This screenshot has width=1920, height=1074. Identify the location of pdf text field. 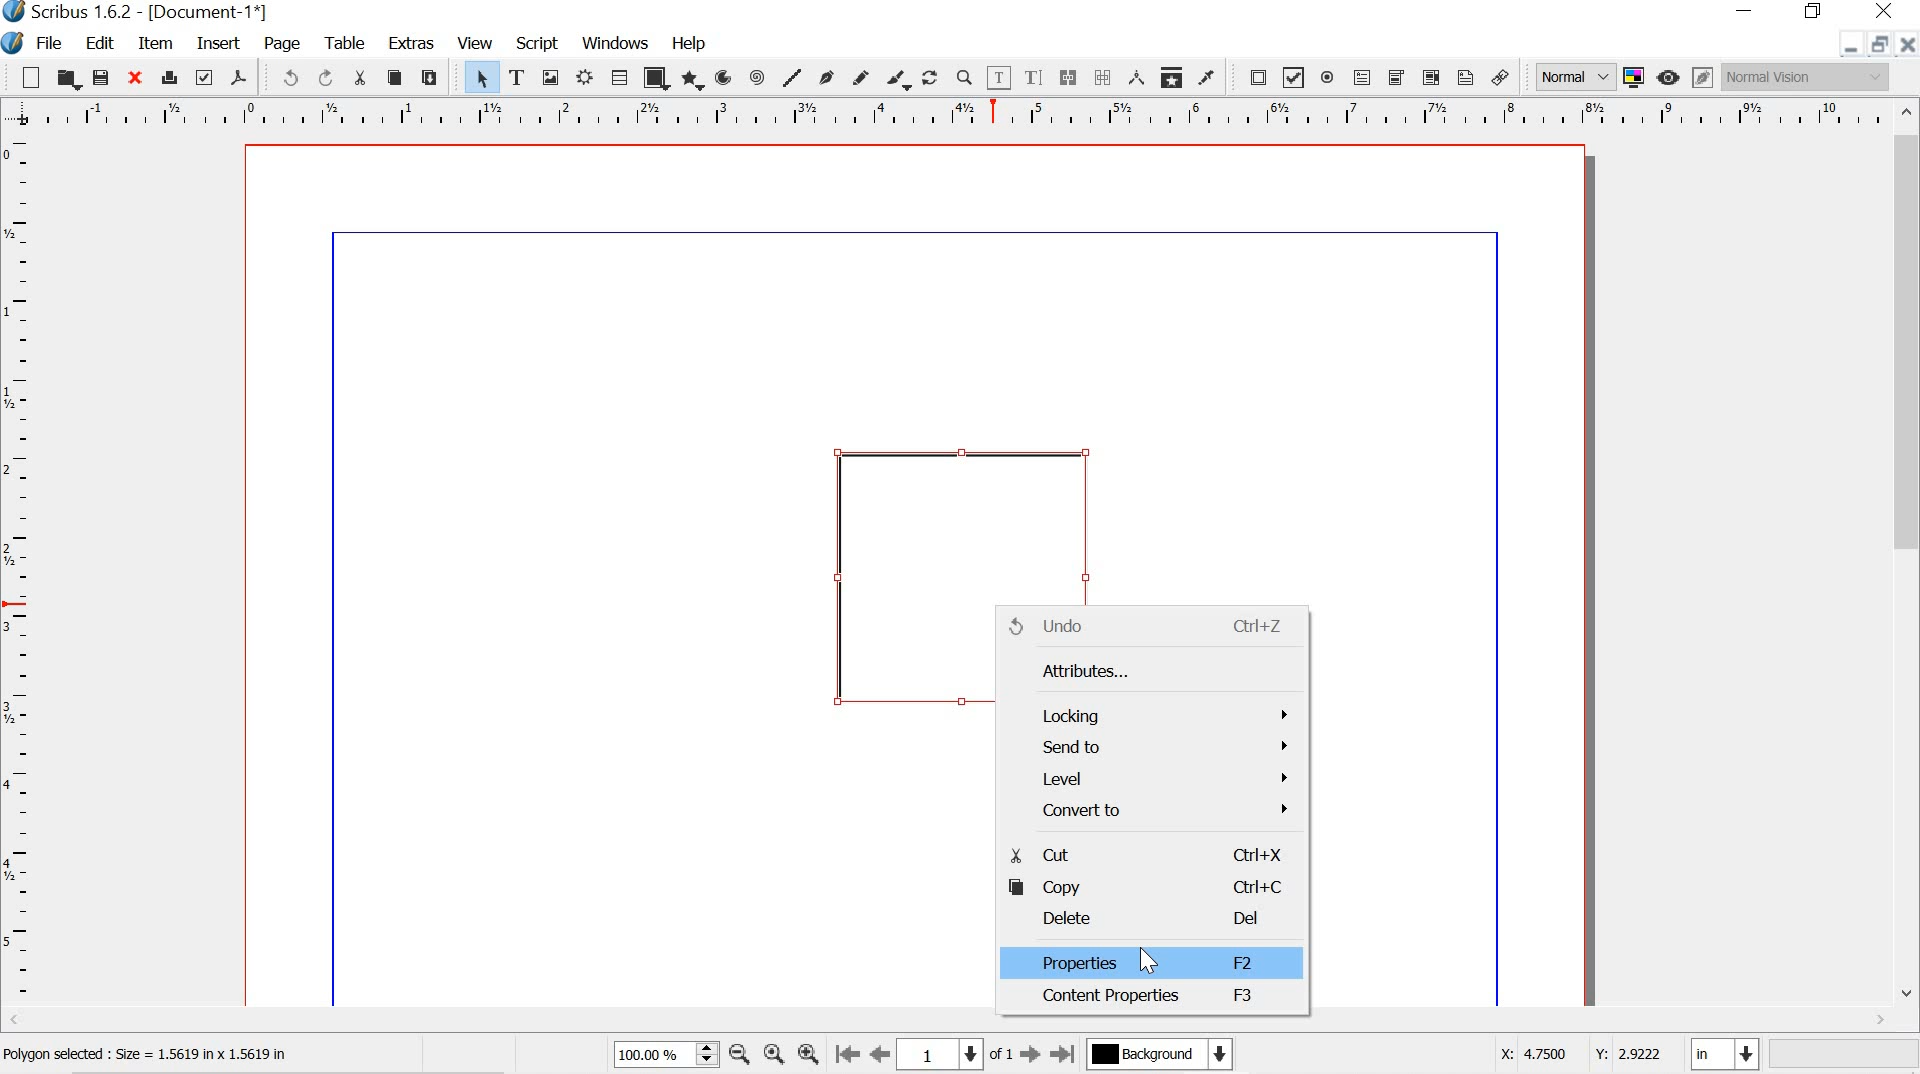
(1366, 78).